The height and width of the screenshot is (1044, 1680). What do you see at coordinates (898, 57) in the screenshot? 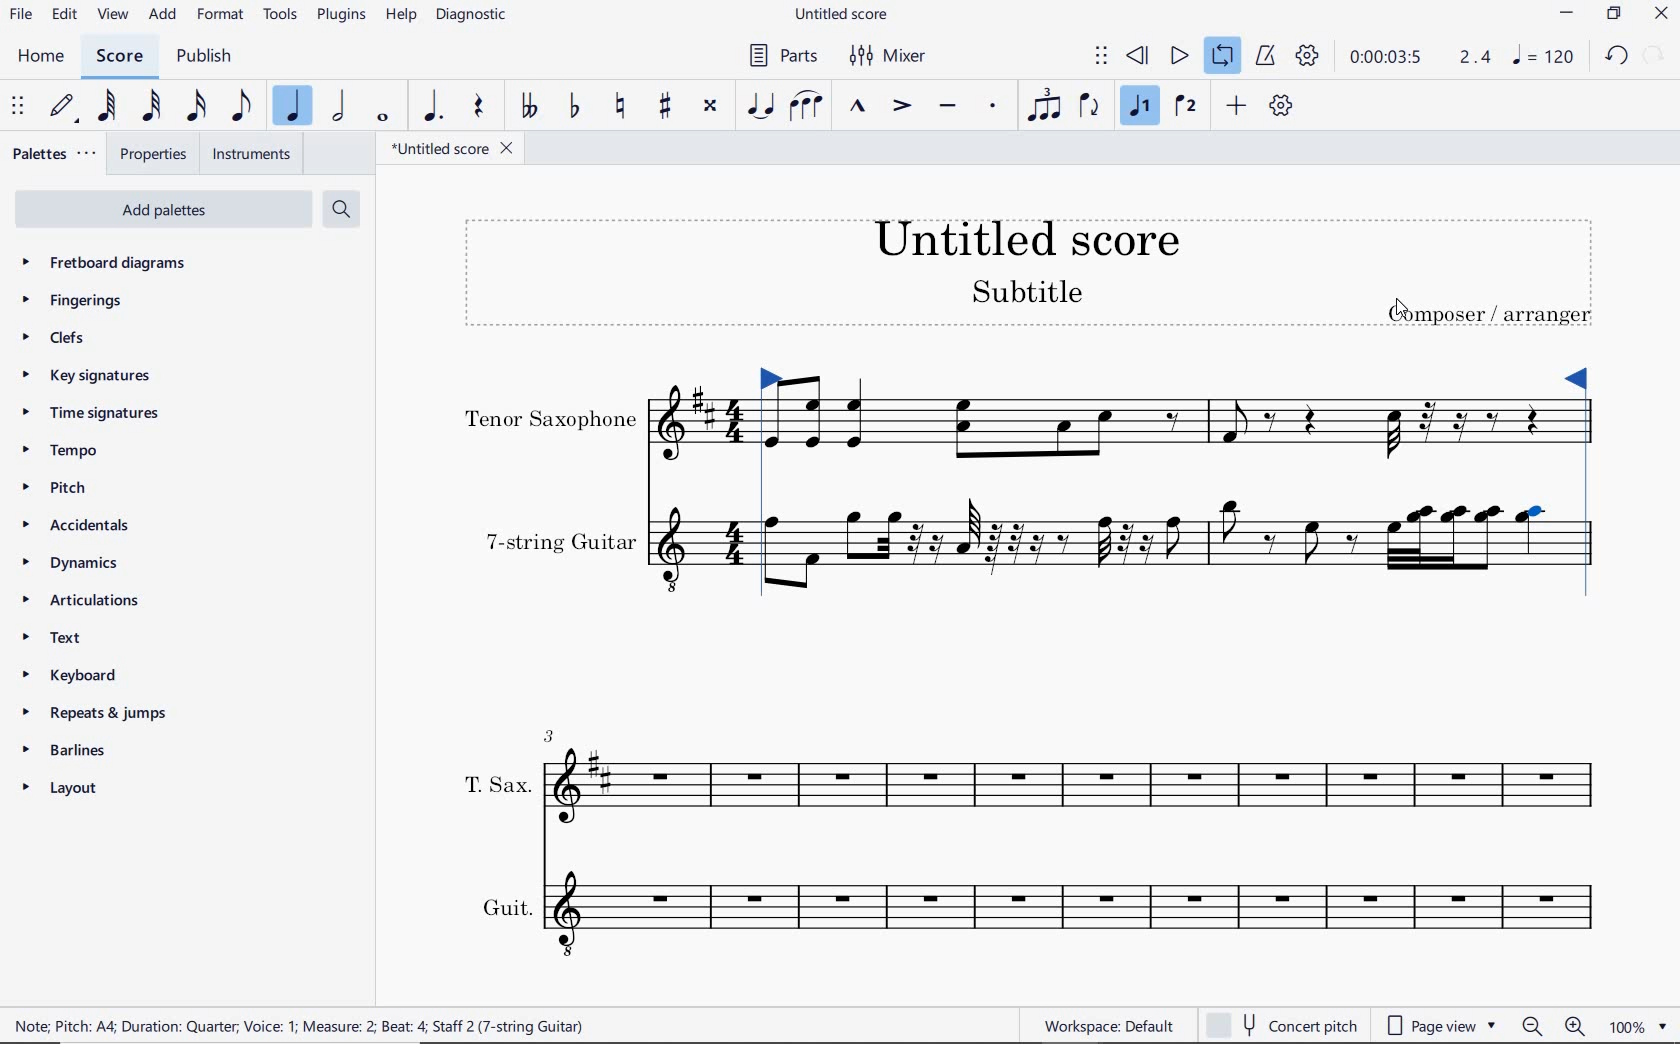
I see `MIXER` at bounding box center [898, 57].